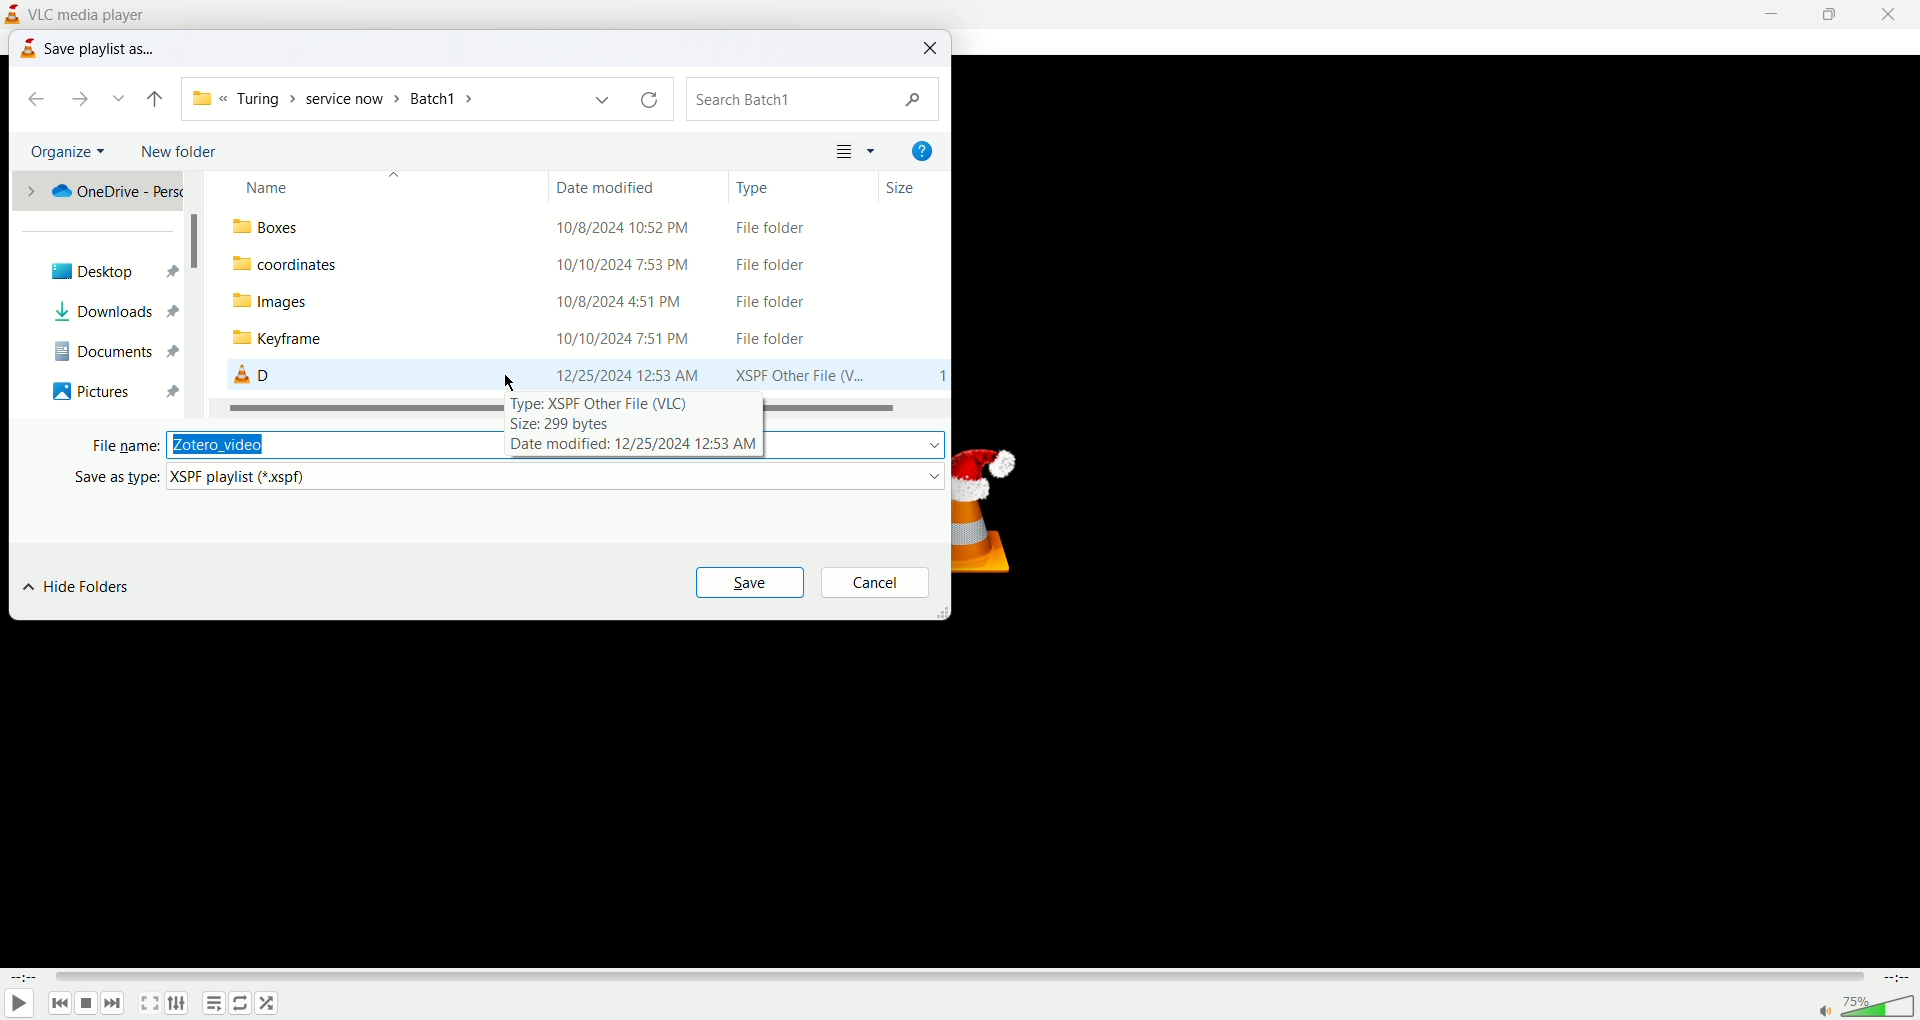  What do you see at coordinates (199, 292) in the screenshot?
I see `vertical scroll bar` at bounding box center [199, 292].